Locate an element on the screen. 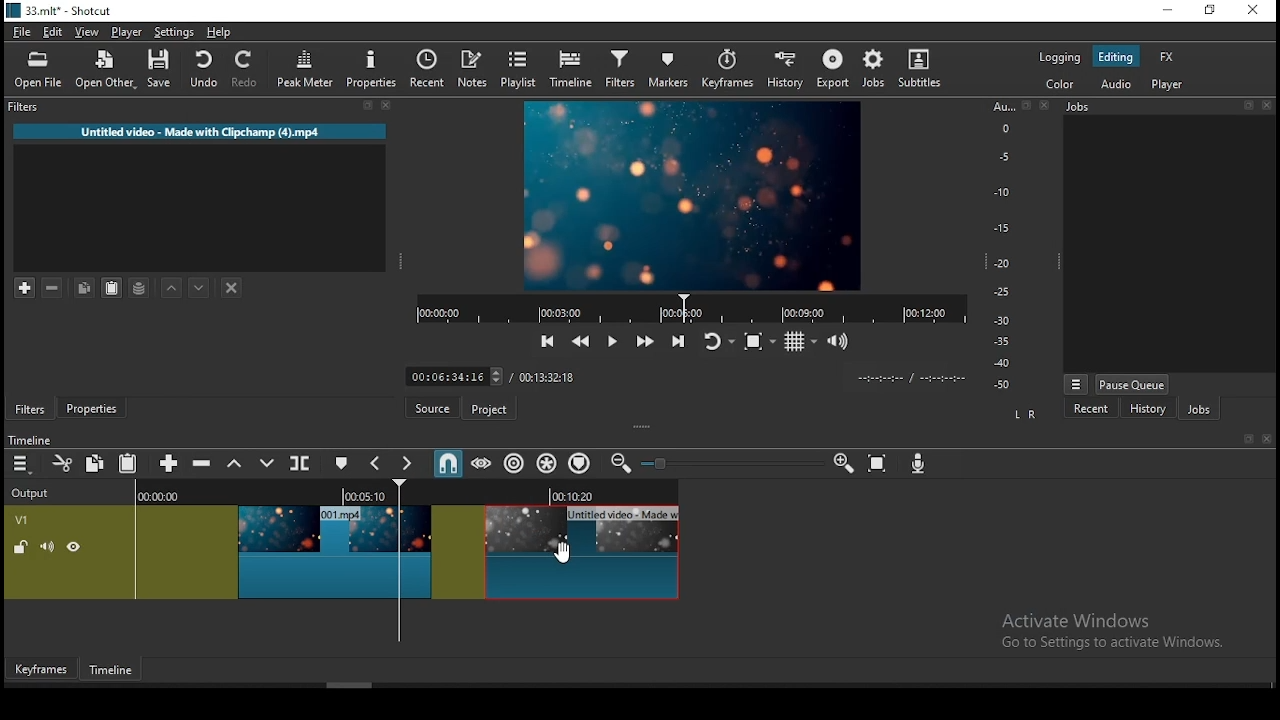  ripple all tracks is located at coordinates (548, 462).